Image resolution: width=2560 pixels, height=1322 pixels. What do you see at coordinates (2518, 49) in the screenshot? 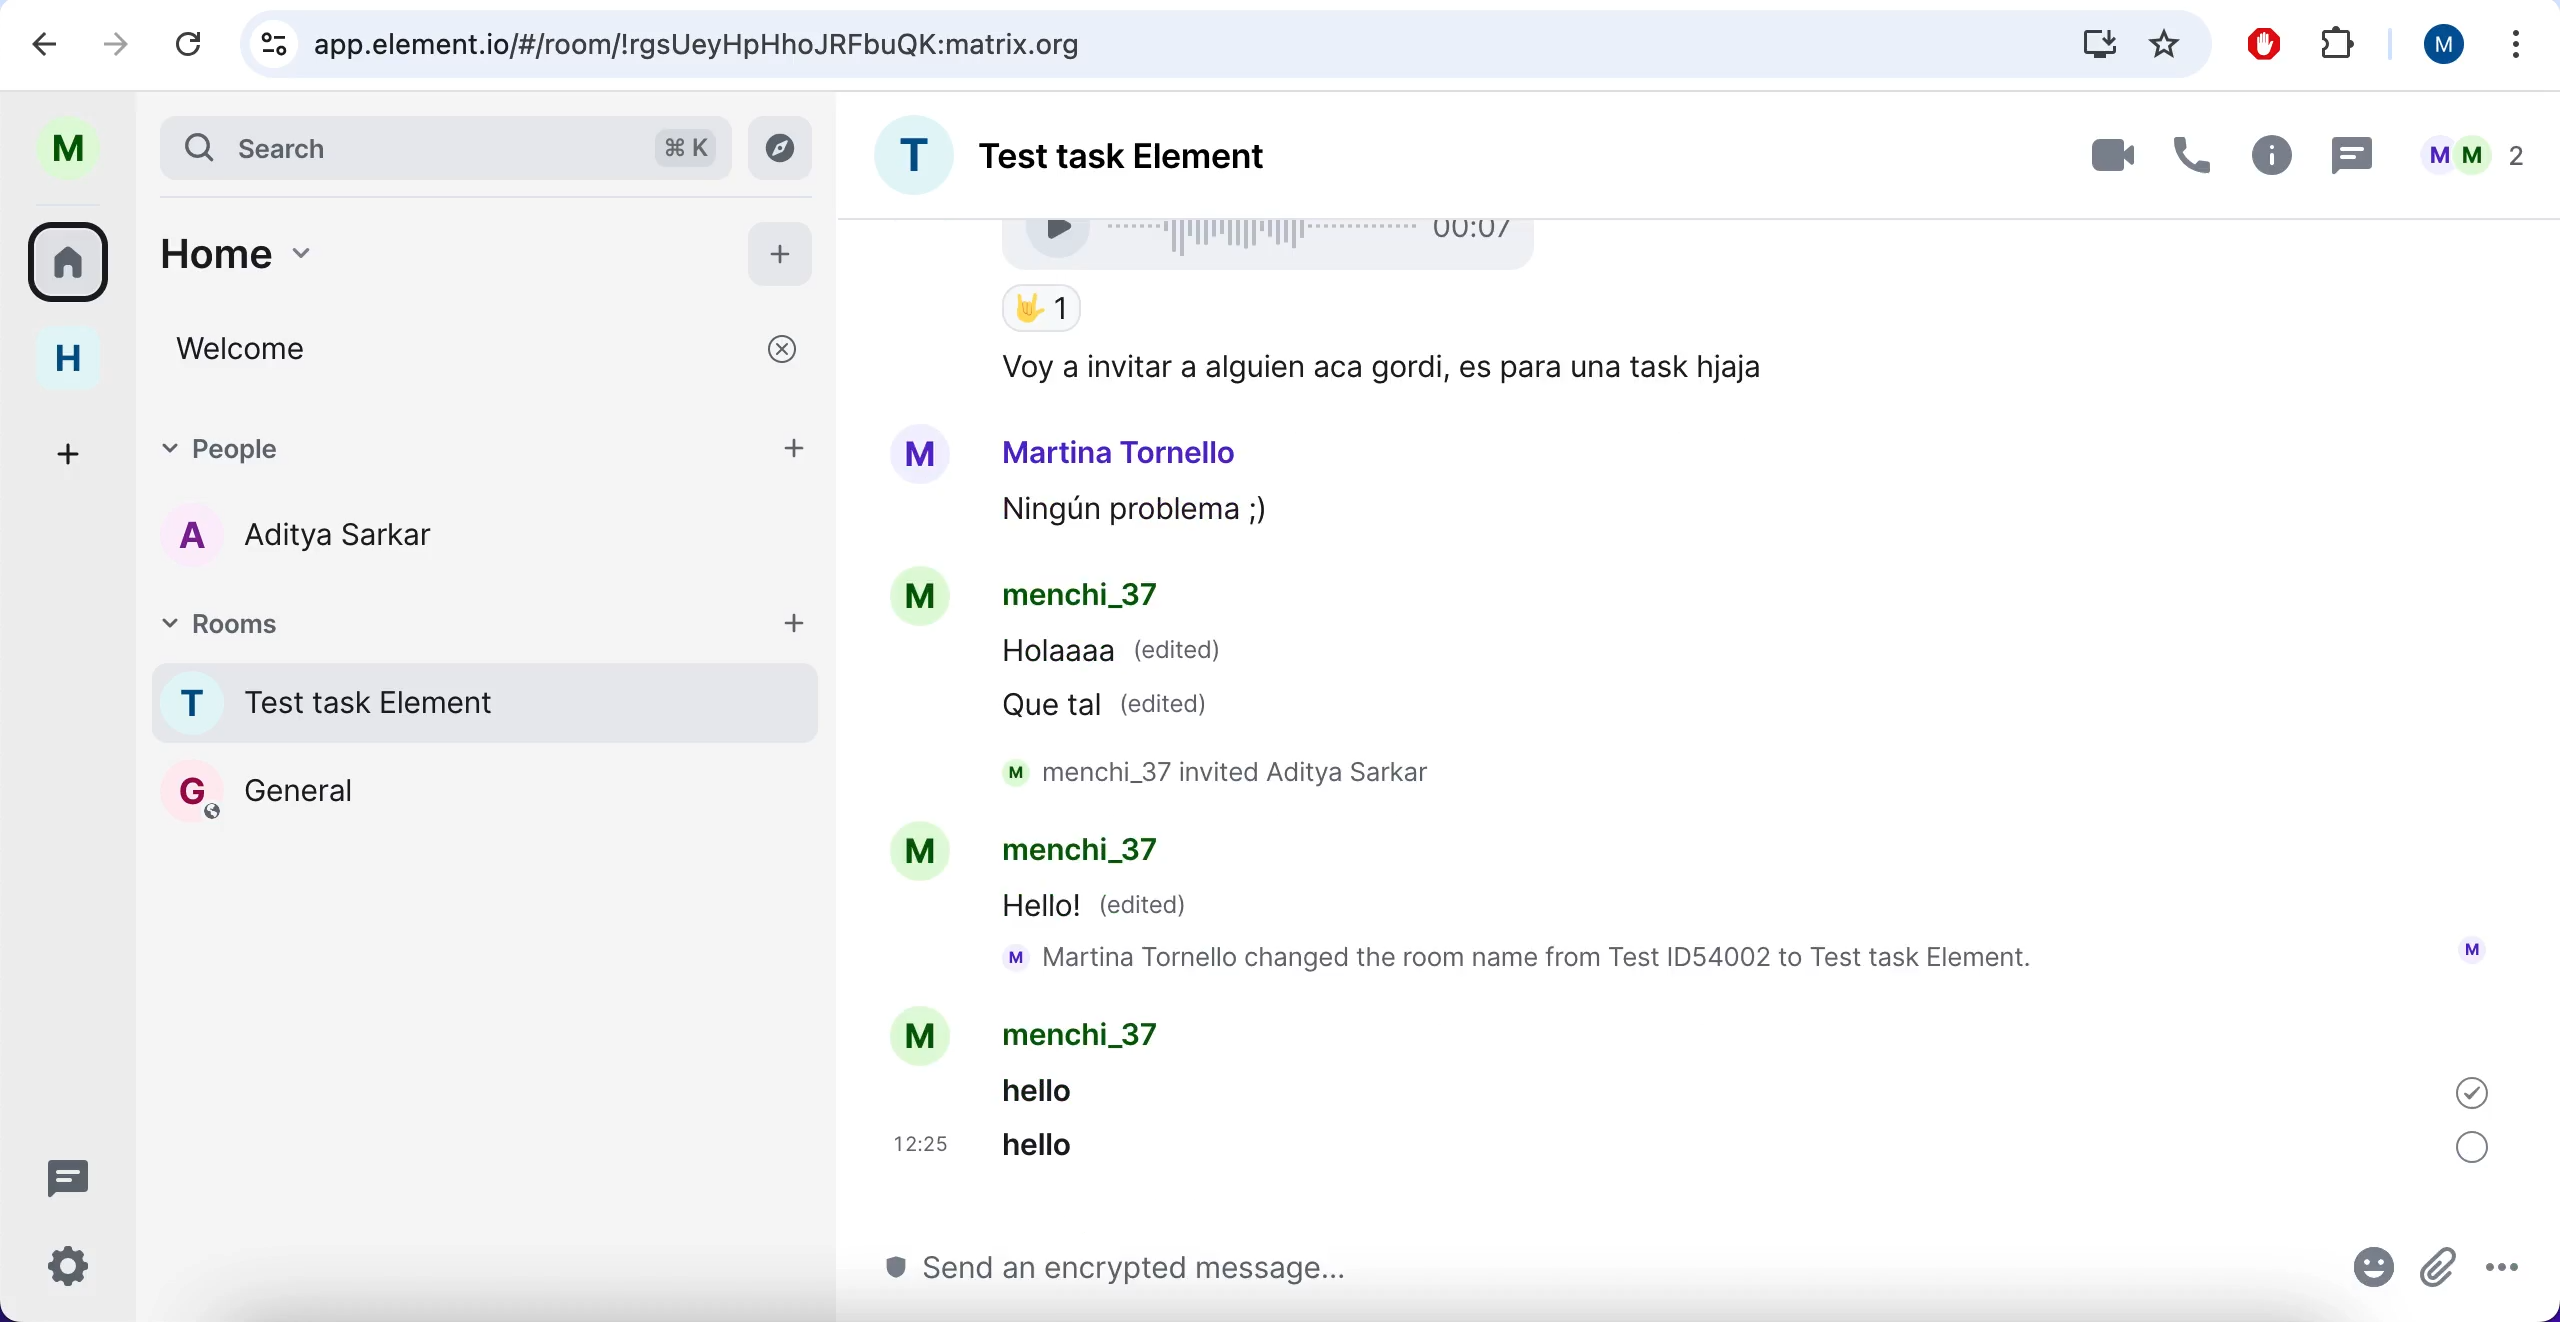
I see `more options` at bounding box center [2518, 49].